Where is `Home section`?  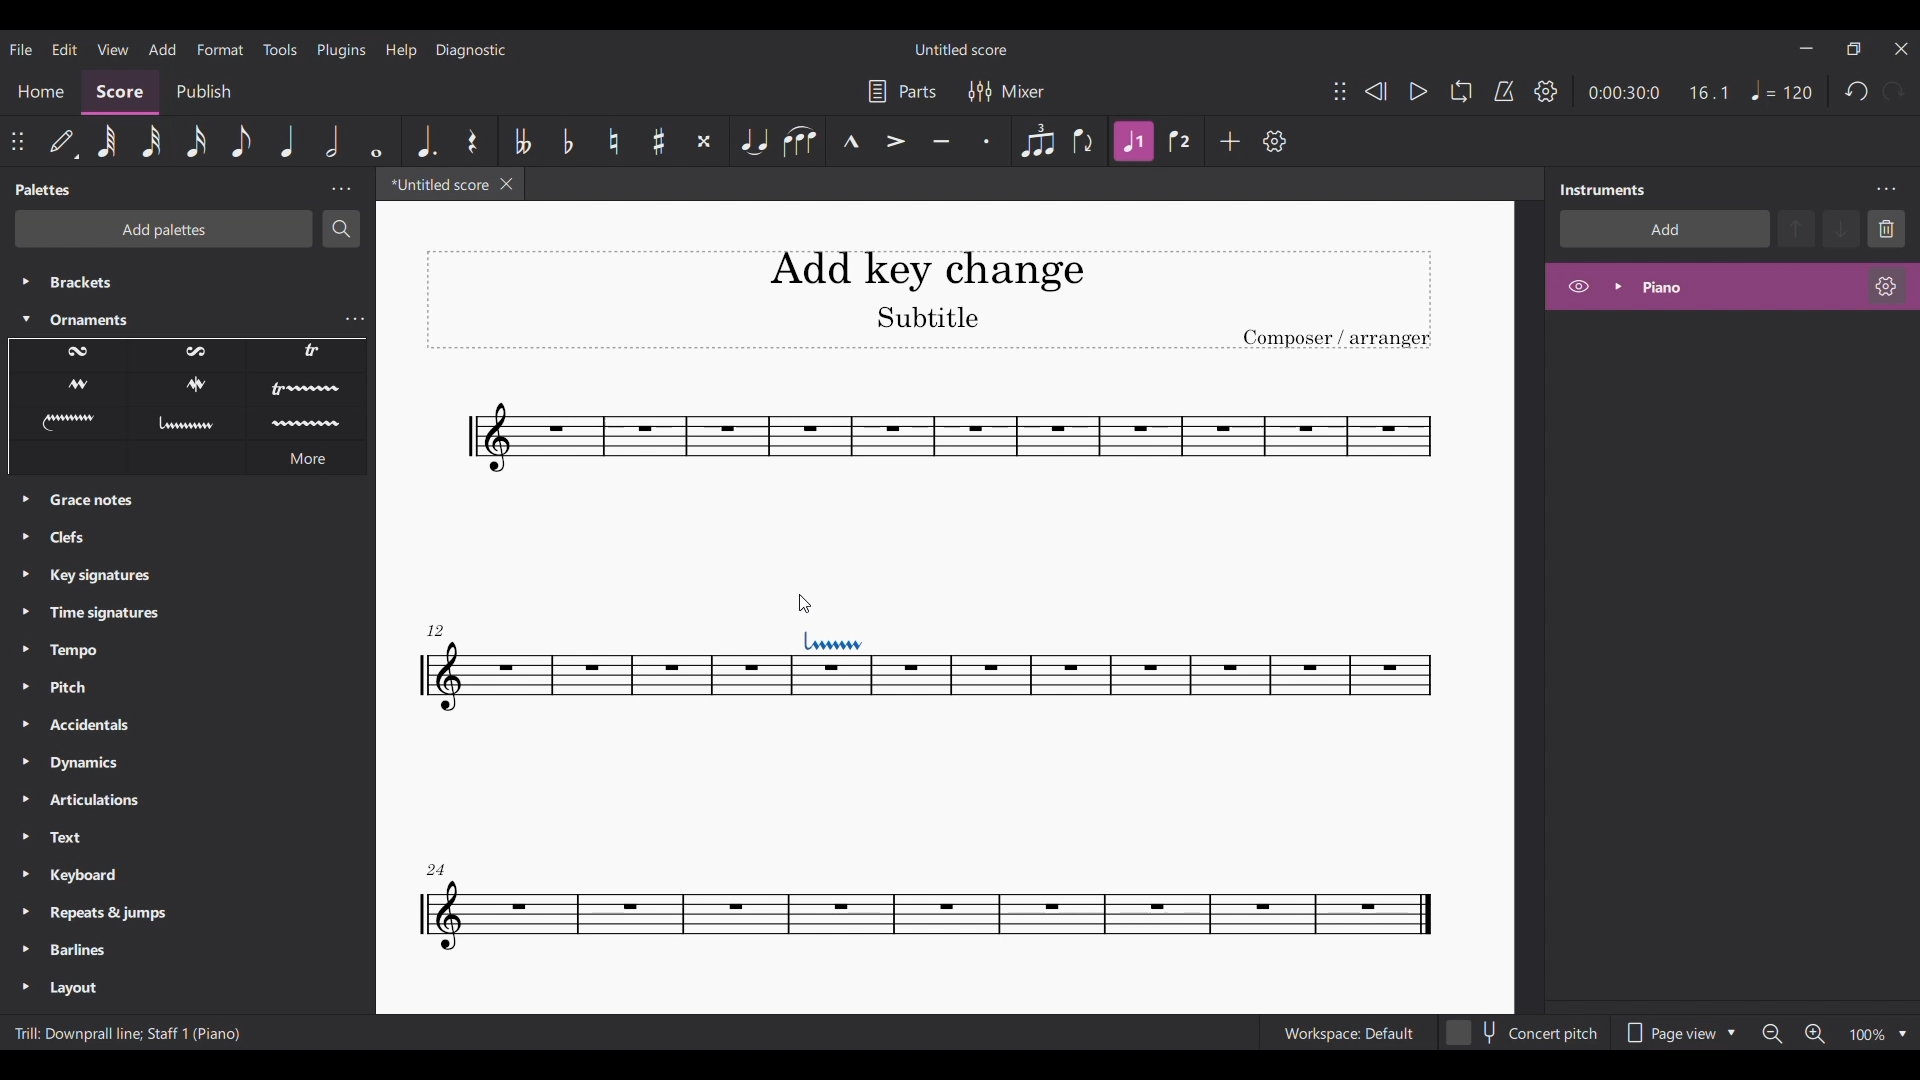
Home section is located at coordinates (41, 92).